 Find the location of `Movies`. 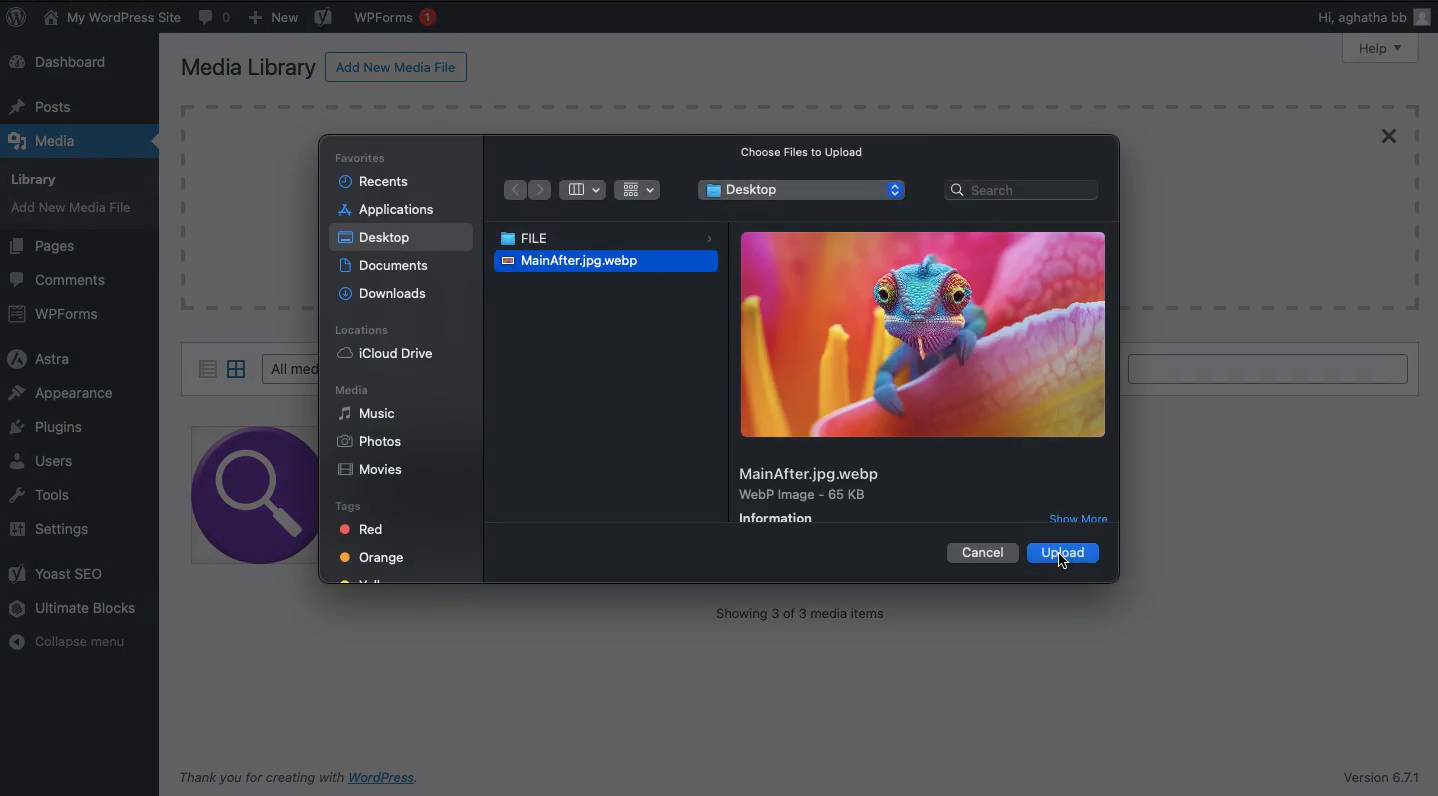

Movies is located at coordinates (374, 468).